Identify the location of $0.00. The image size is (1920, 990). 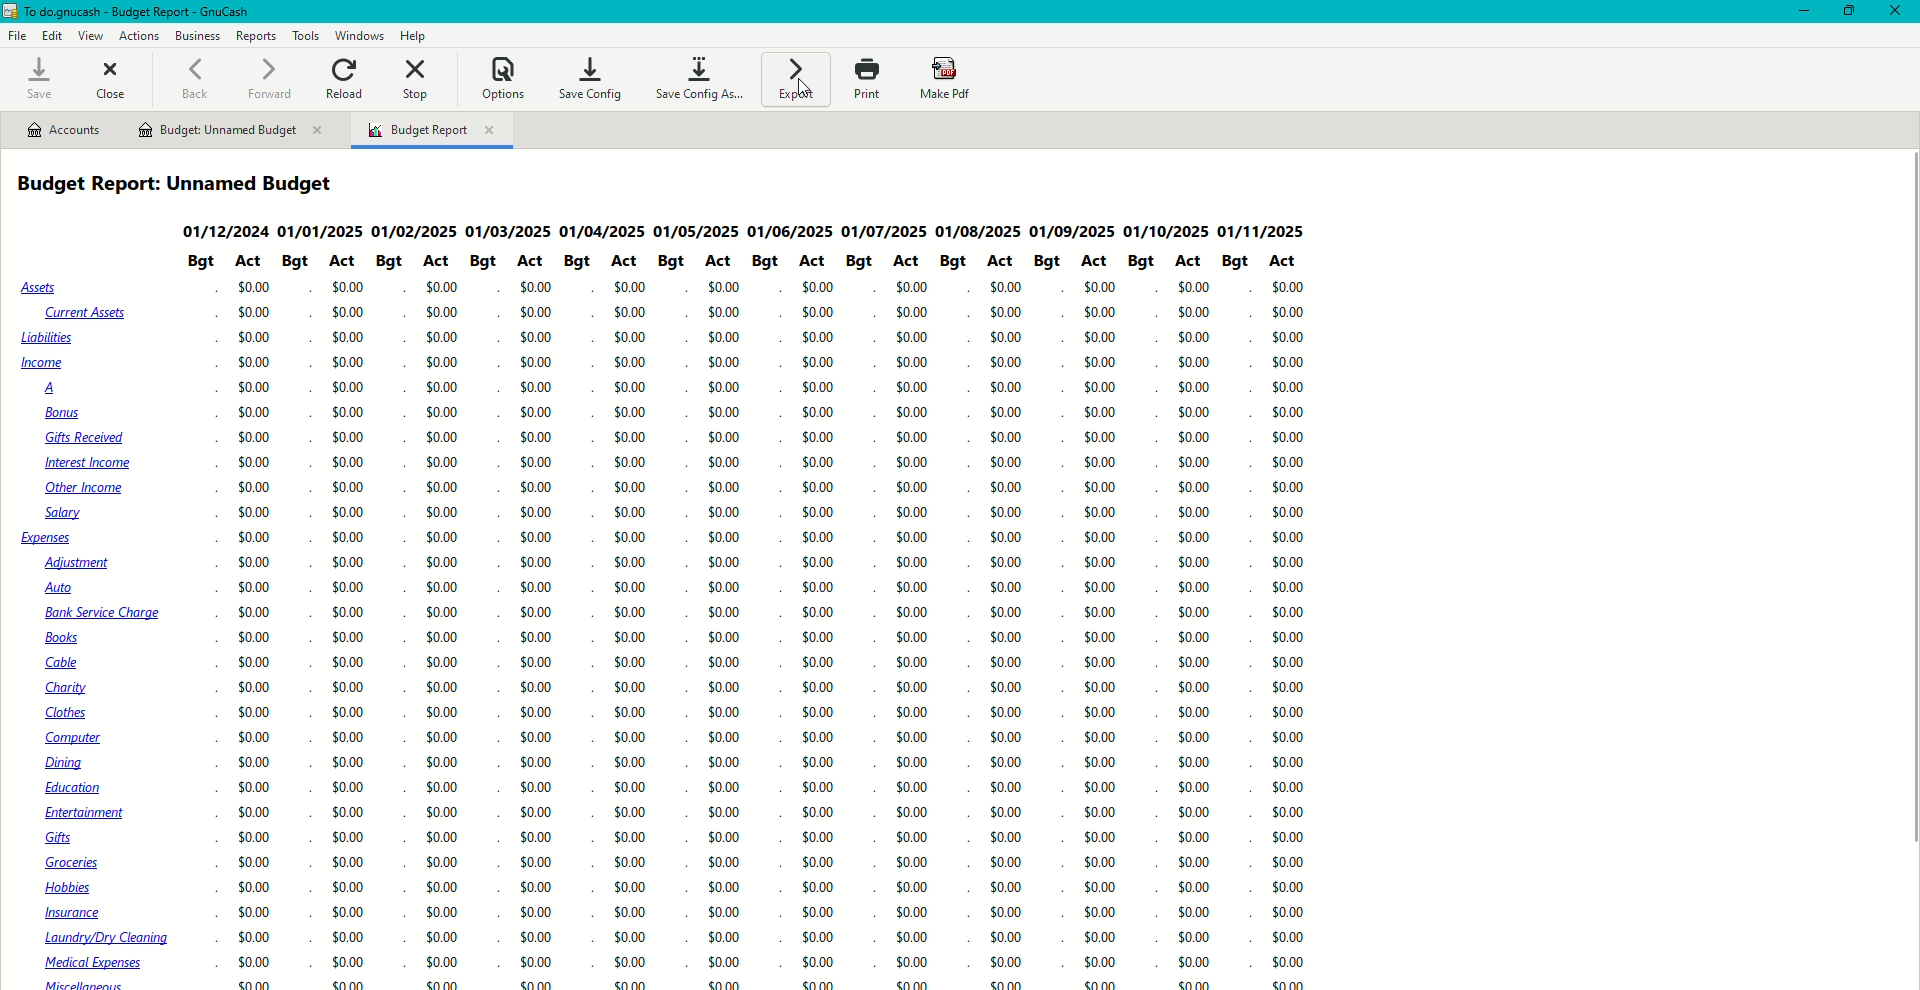
(816, 390).